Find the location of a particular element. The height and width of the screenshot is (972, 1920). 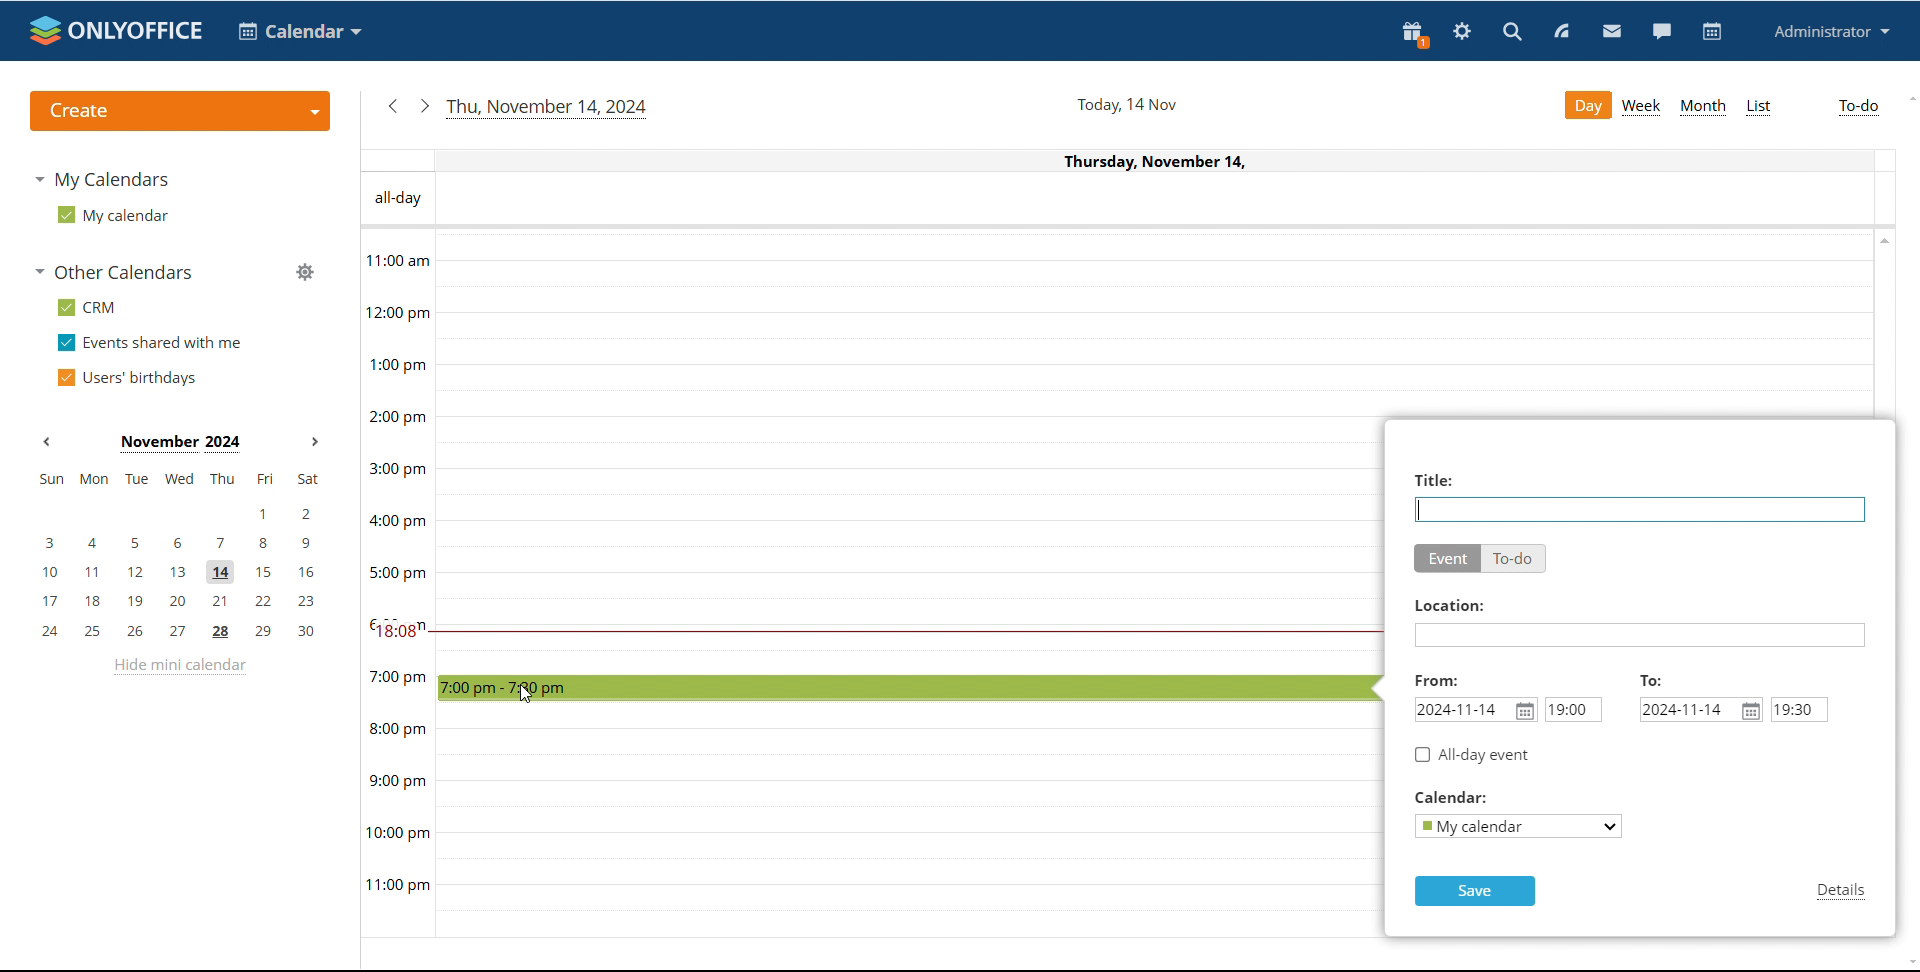

next date is located at coordinates (423, 106).